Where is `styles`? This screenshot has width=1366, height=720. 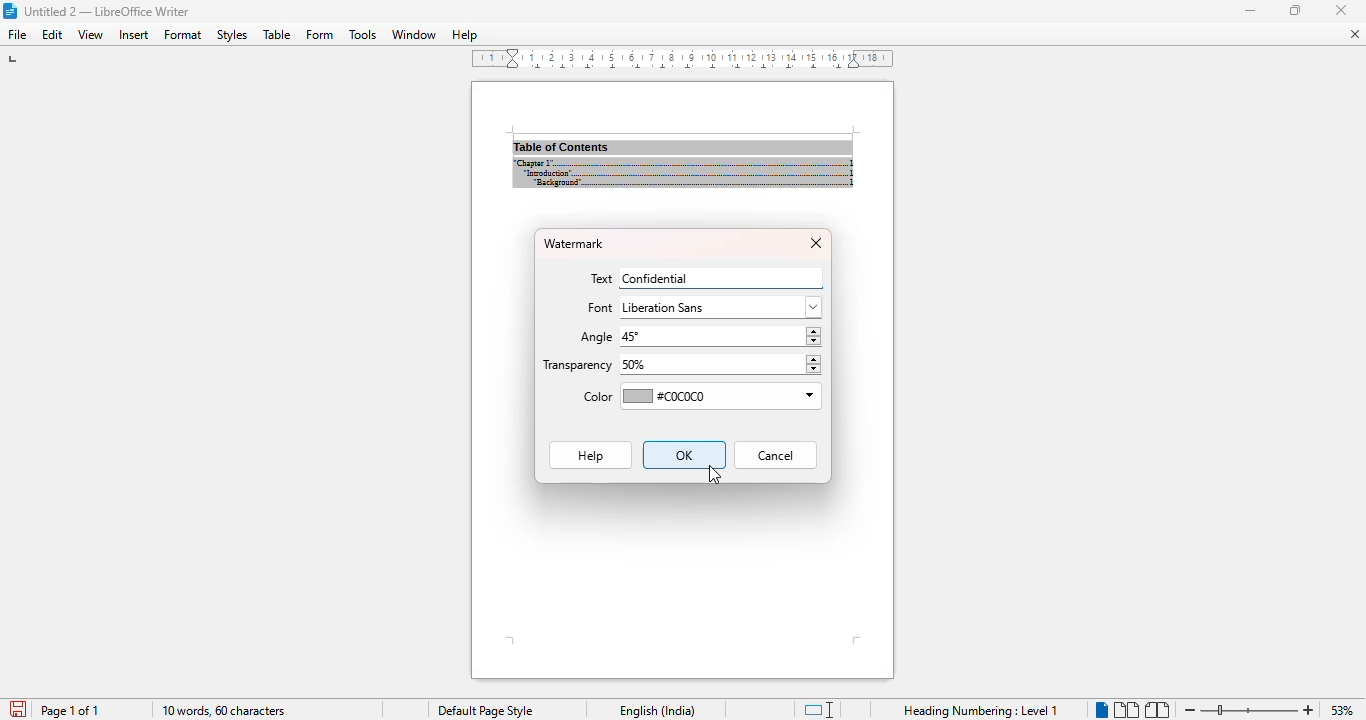
styles is located at coordinates (232, 35).